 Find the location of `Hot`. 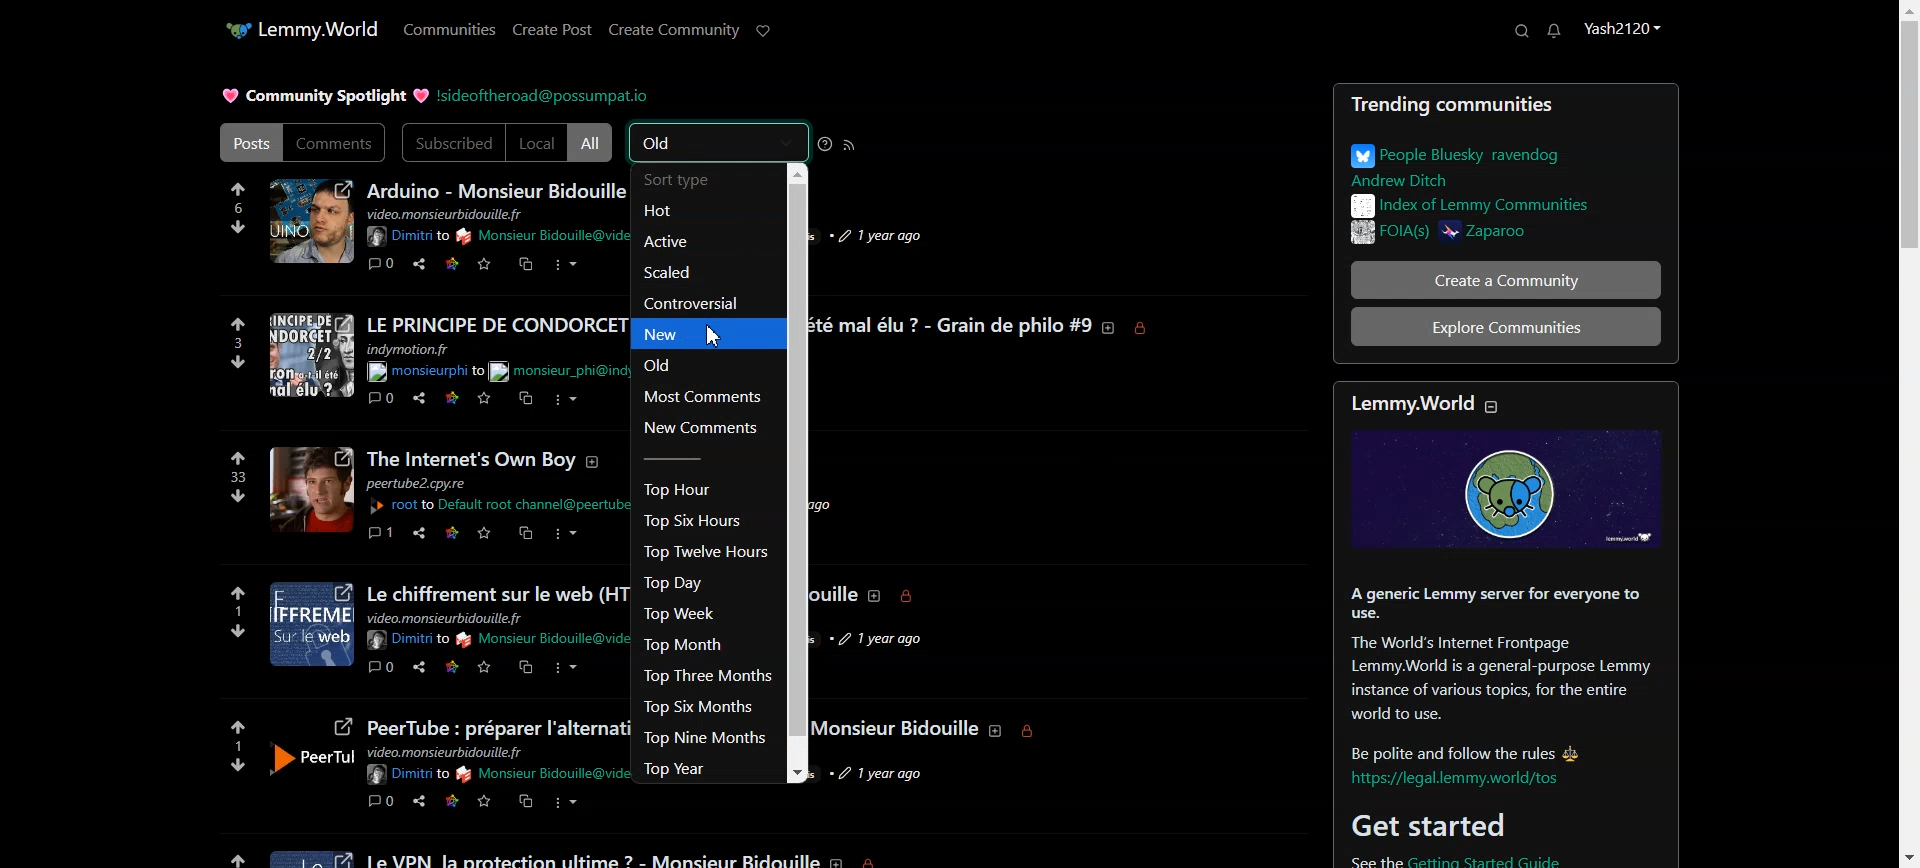

Hot is located at coordinates (690, 213).